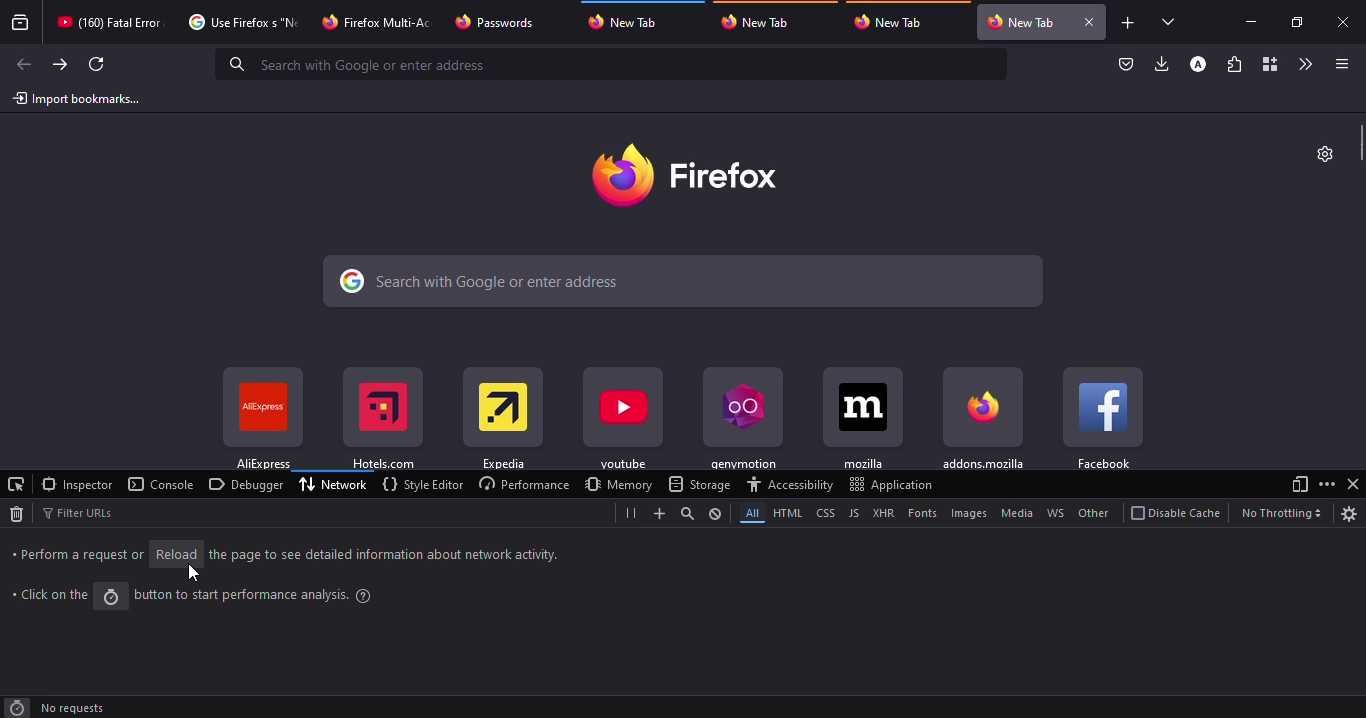 This screenshot has height=718, width=1366. What do you see at coordinates (16, 484) in the screenshot?
I see `select` at bounding box center [16, 484].